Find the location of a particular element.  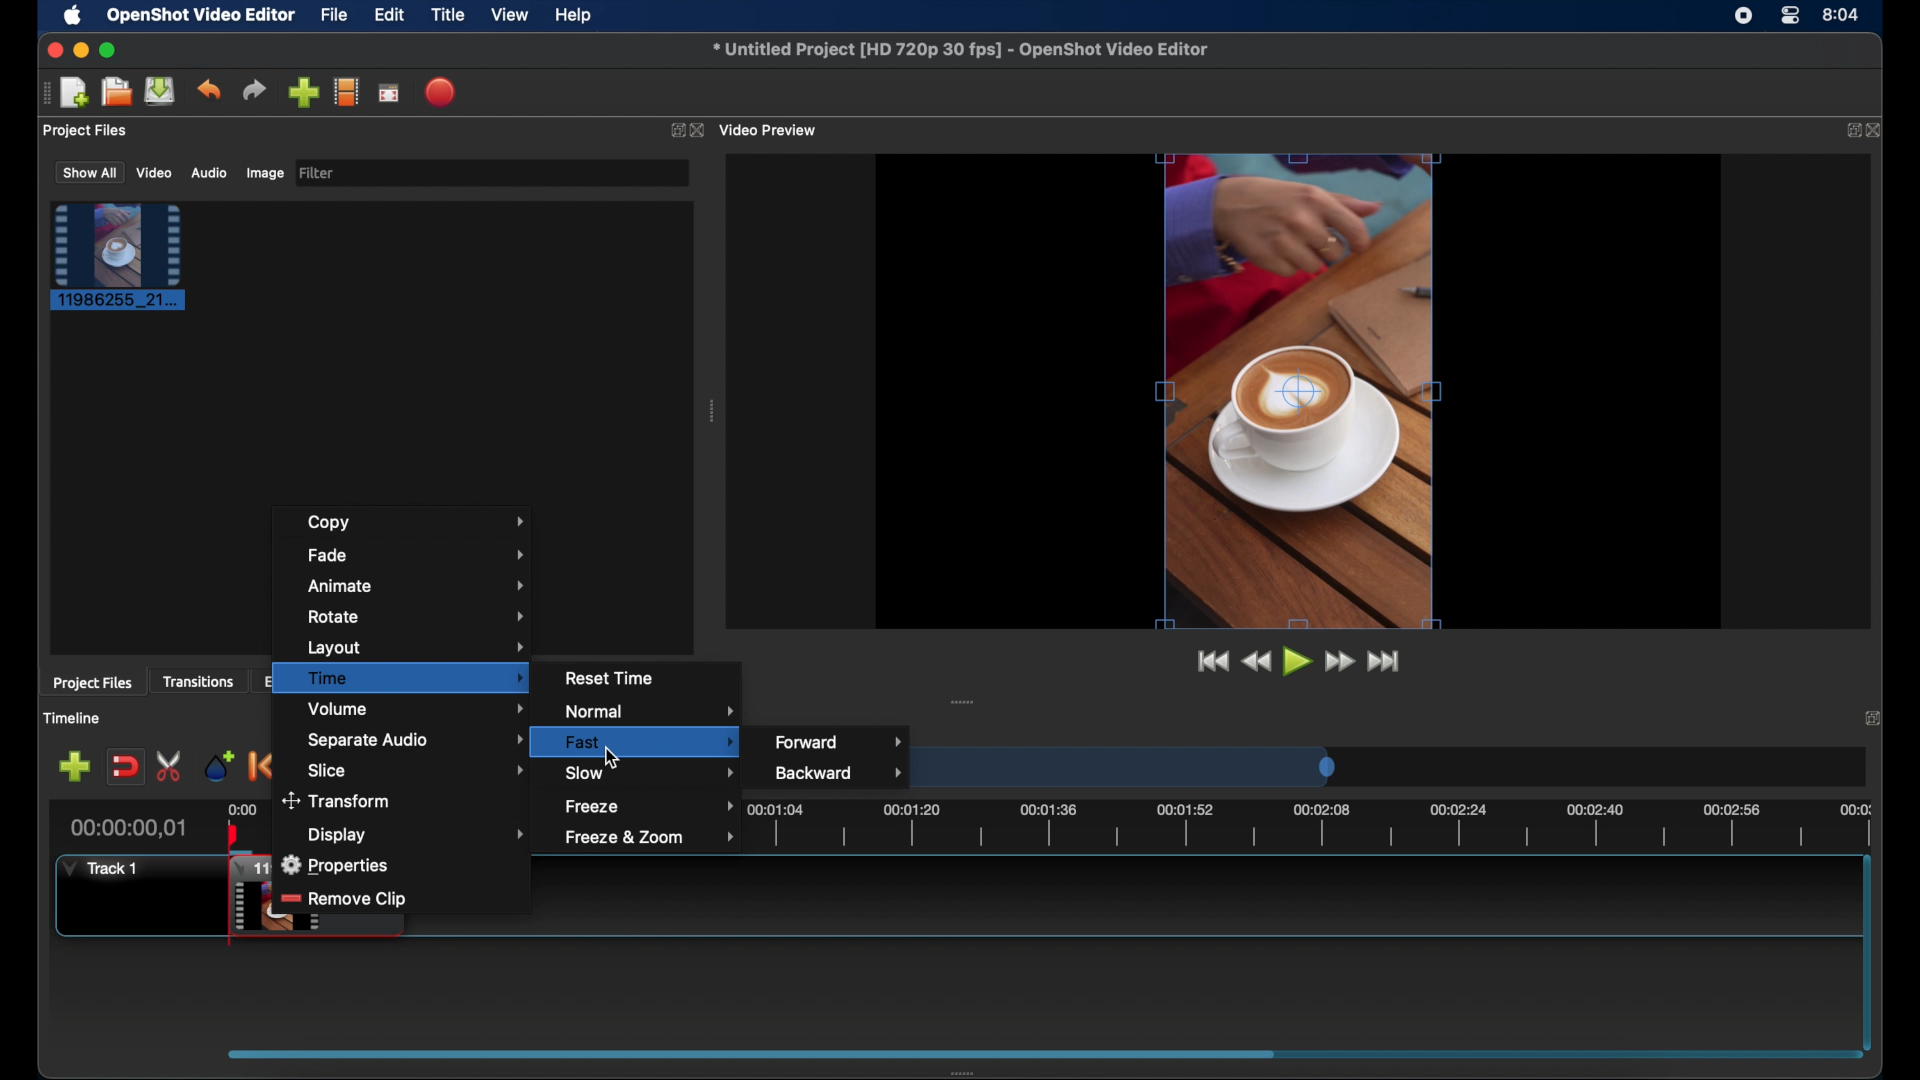

close is located at coordinates (54, 51).